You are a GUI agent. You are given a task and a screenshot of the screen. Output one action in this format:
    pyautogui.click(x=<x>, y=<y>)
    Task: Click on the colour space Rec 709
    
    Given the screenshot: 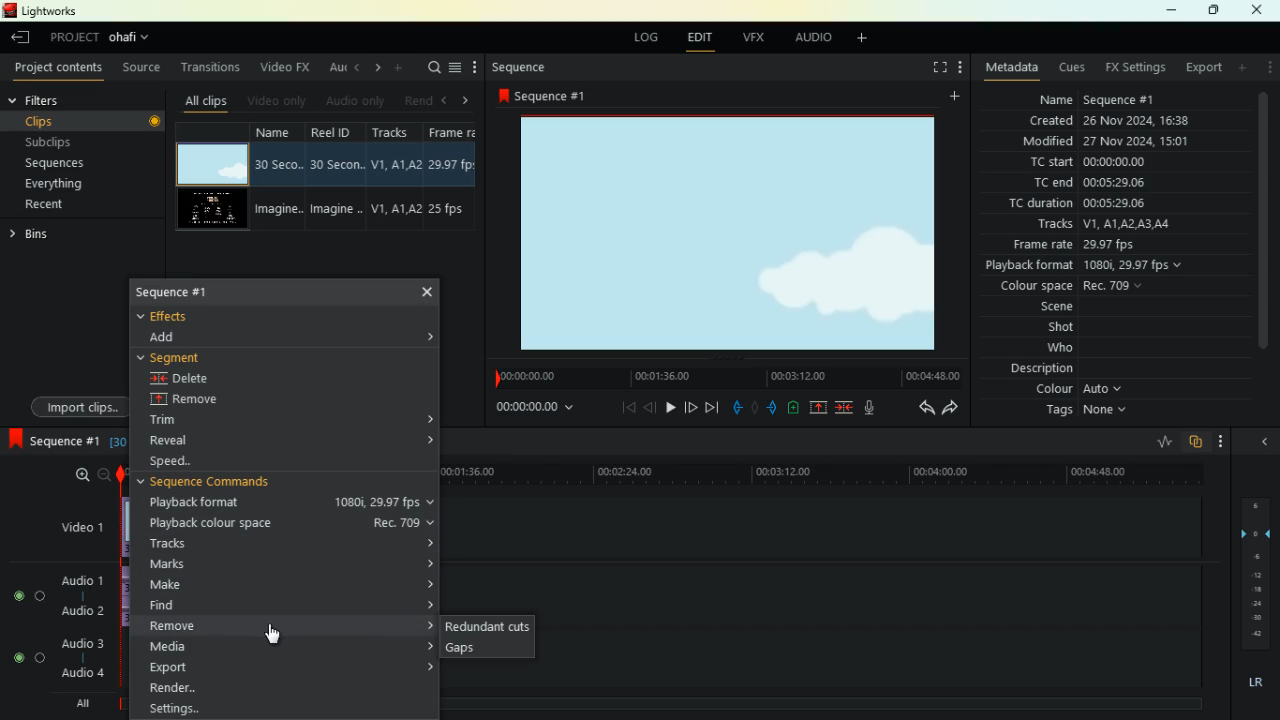 What is the action you would take?
    pyautogui.click(x=1105, y=287)
    